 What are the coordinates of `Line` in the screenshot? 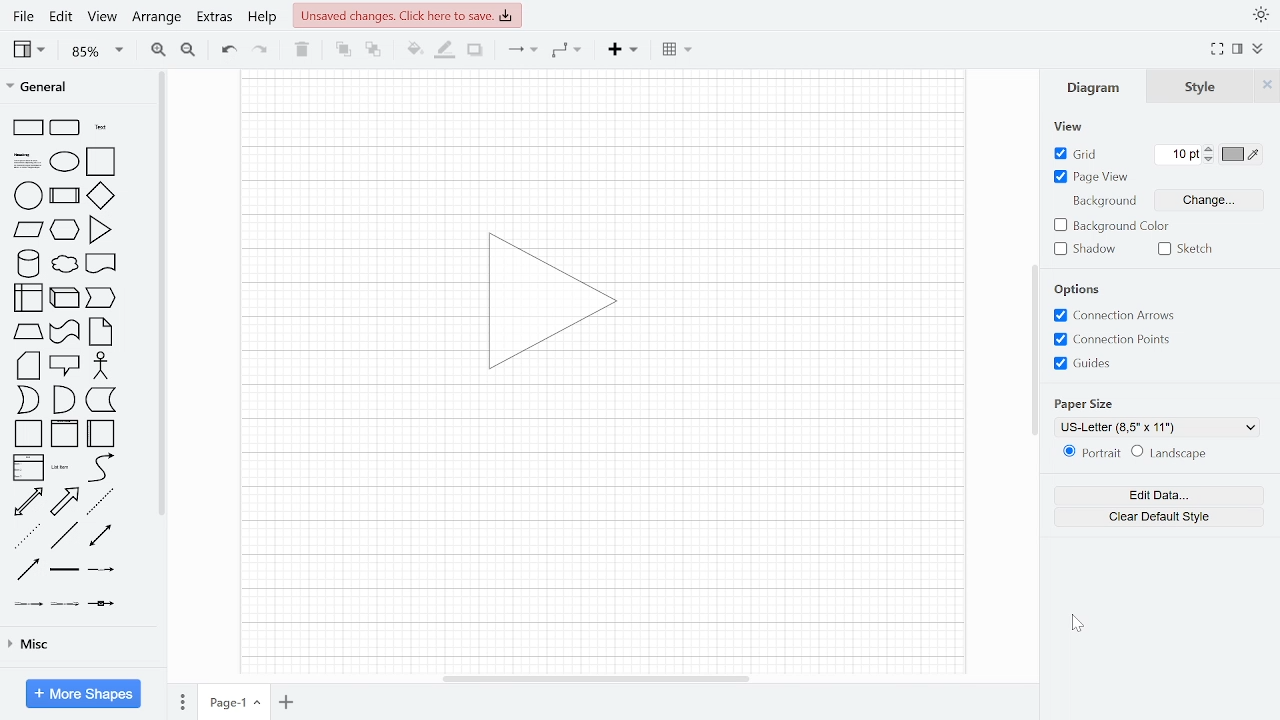 It's located at (64, 535).